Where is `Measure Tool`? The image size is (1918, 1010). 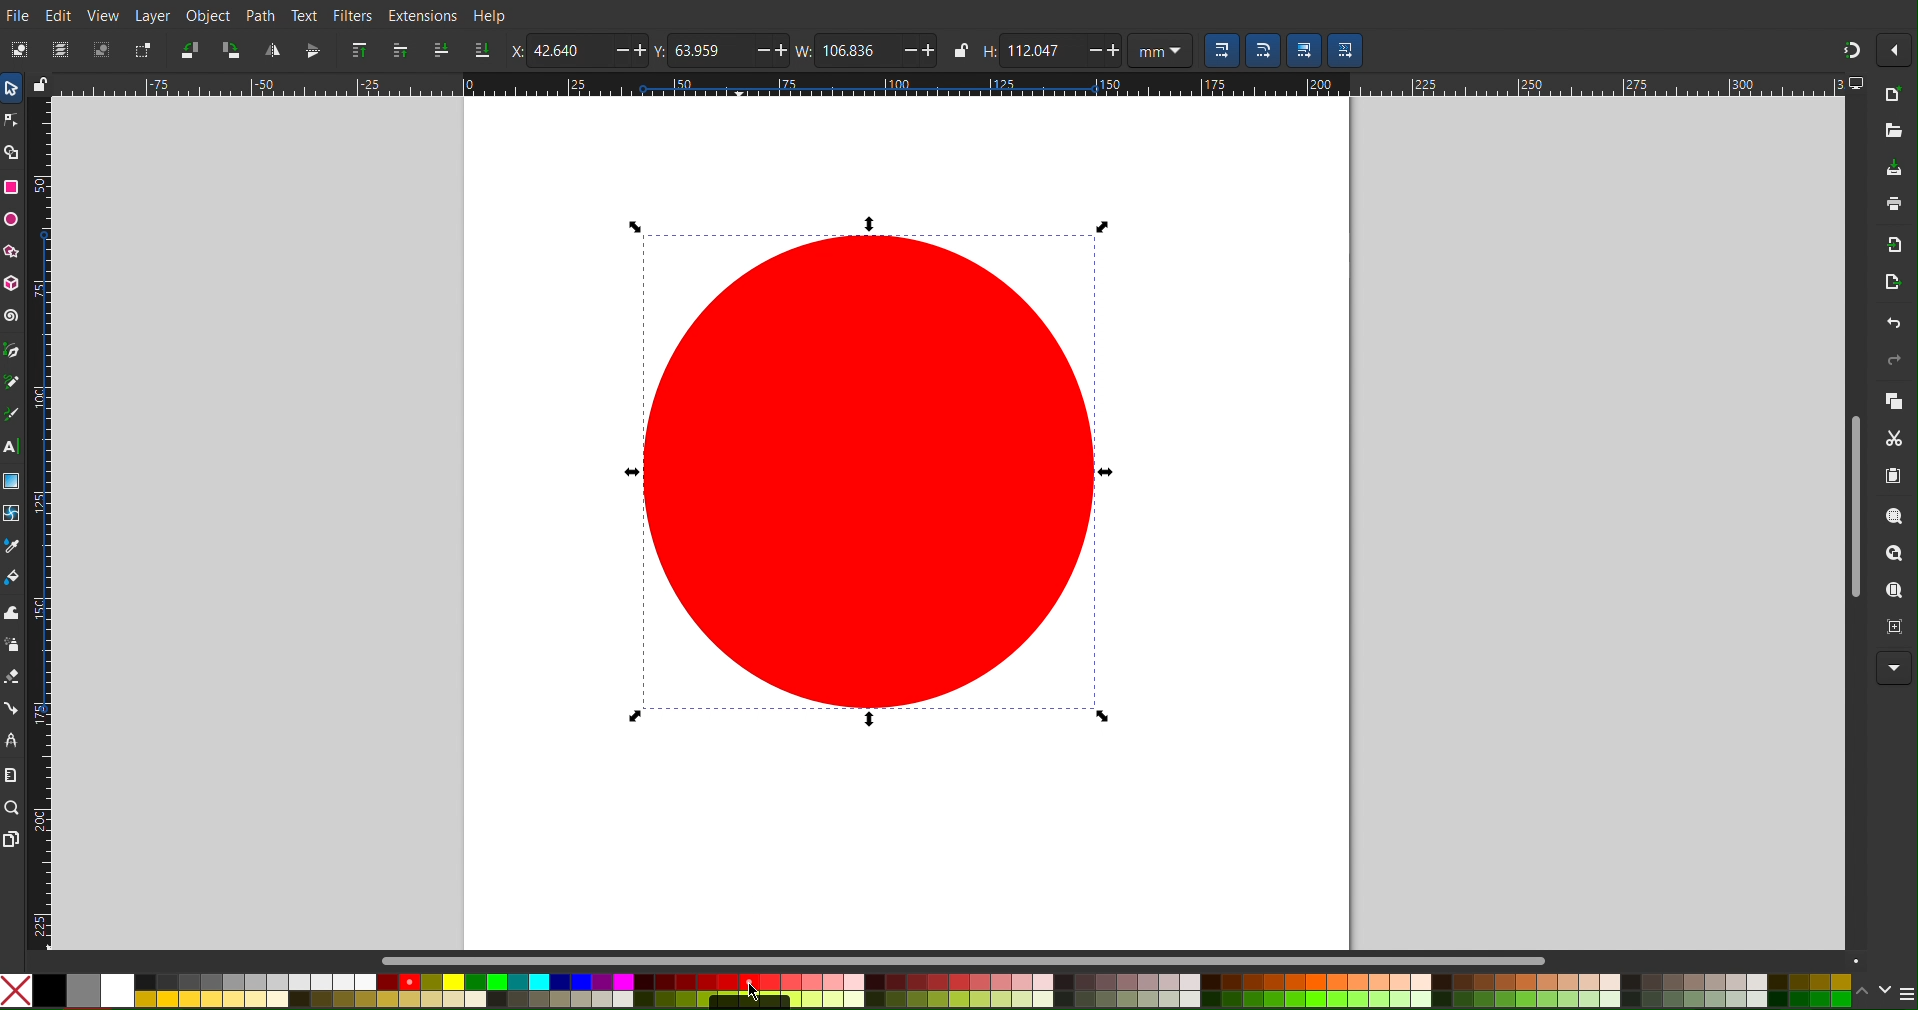
Measure Tool is located at coordinates (12, 776).